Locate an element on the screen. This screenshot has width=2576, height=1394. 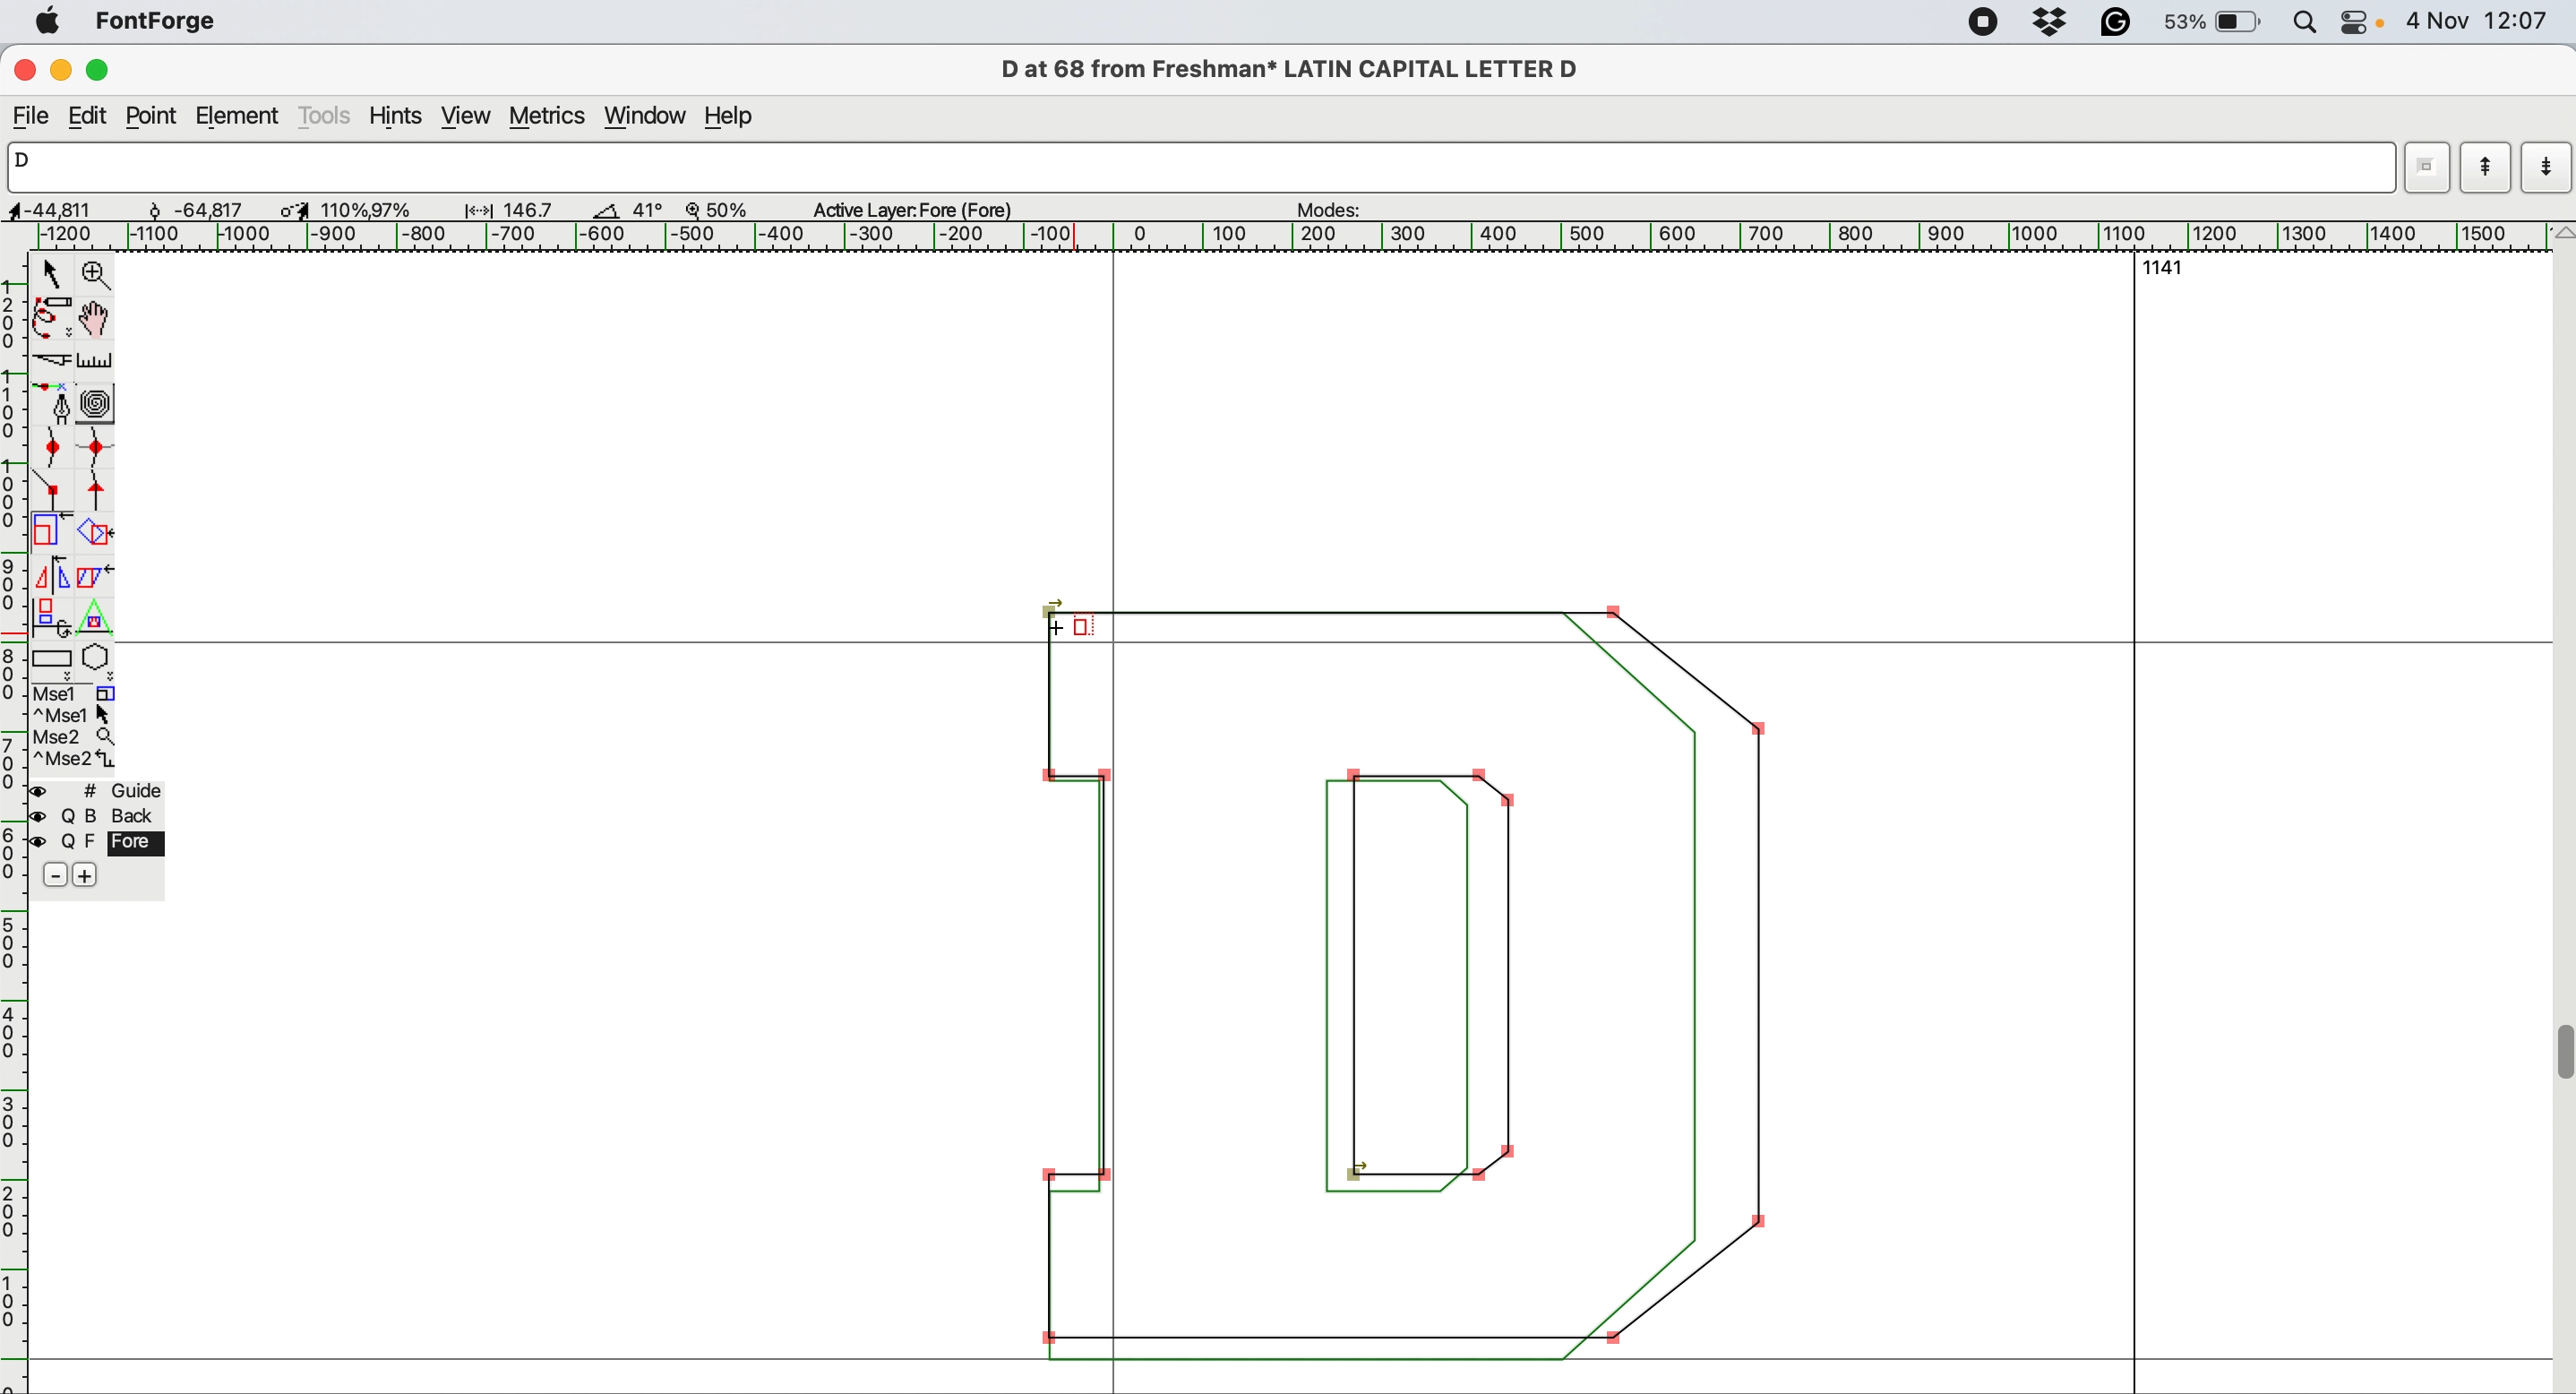
angle is located at coordinates (604, 211).